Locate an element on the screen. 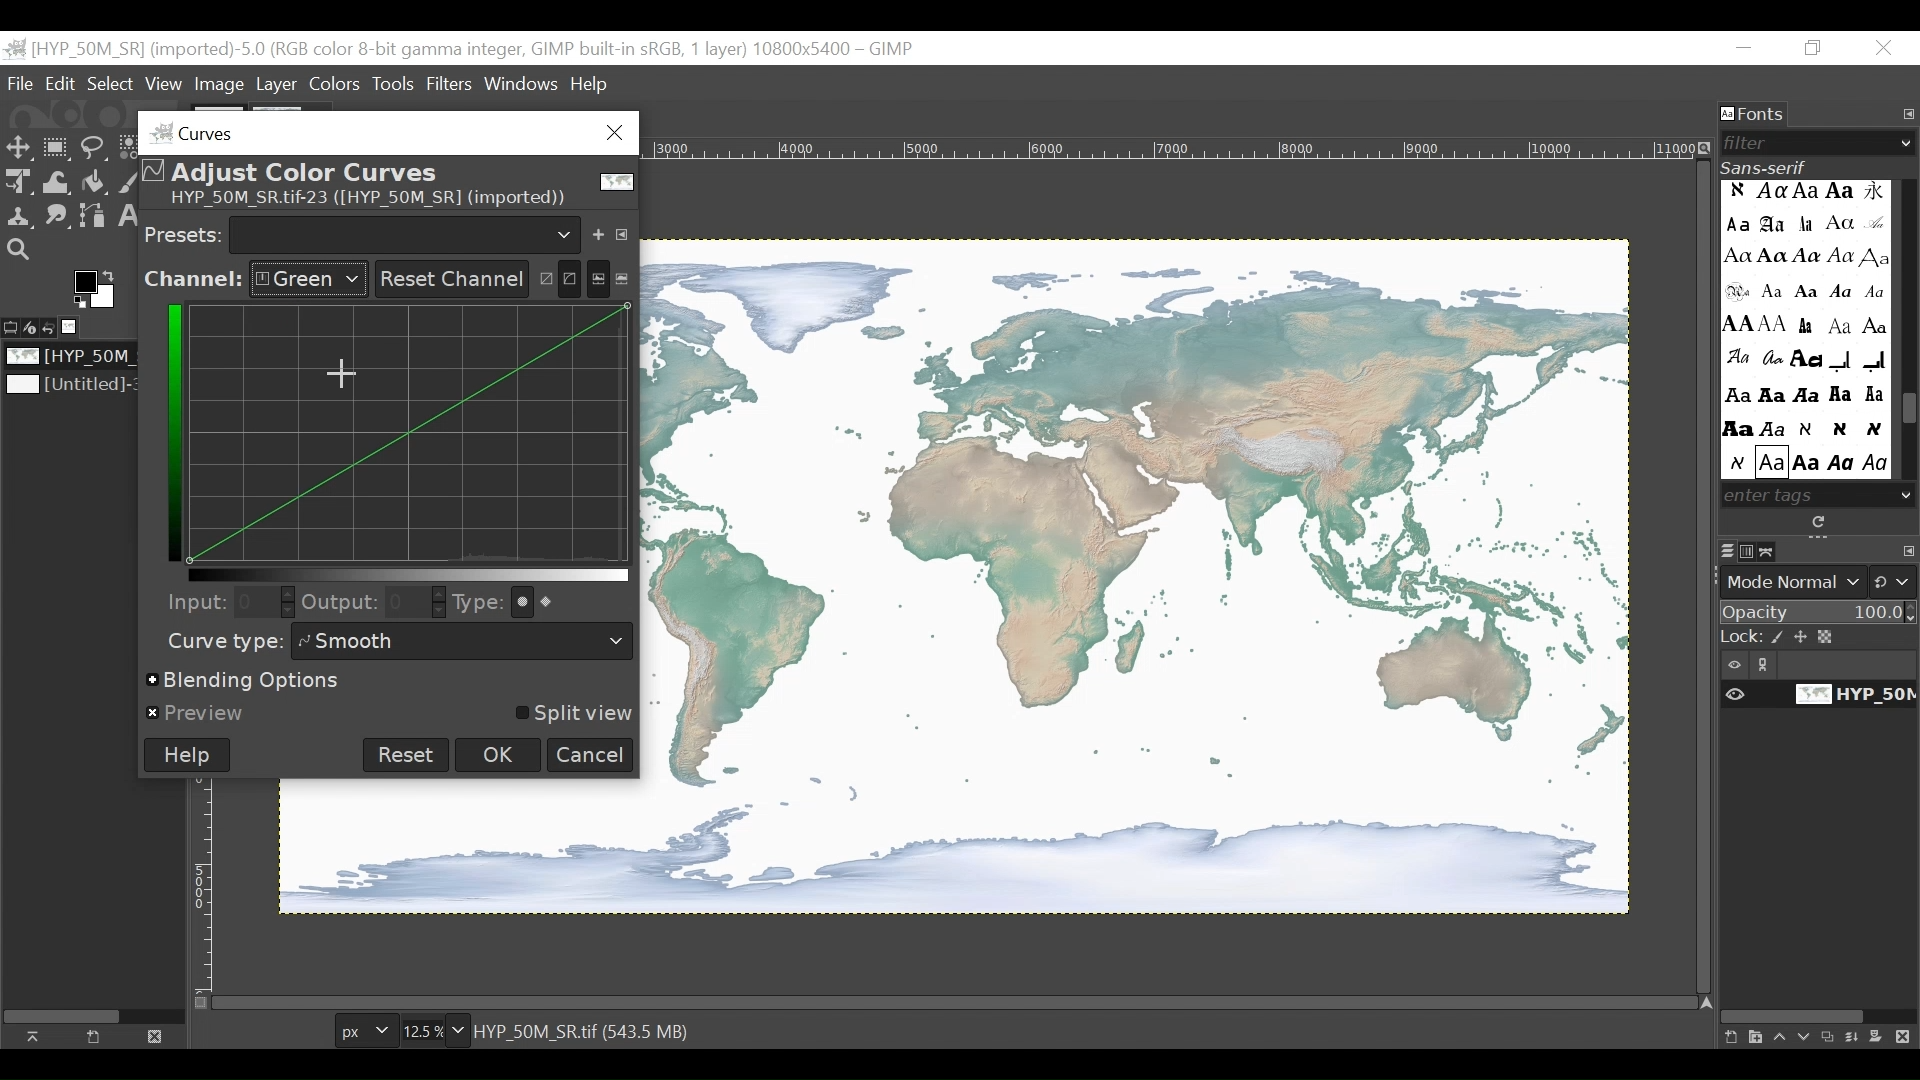 The image size is (1920, 1080). Select tool is located at coordinates (19, 149).